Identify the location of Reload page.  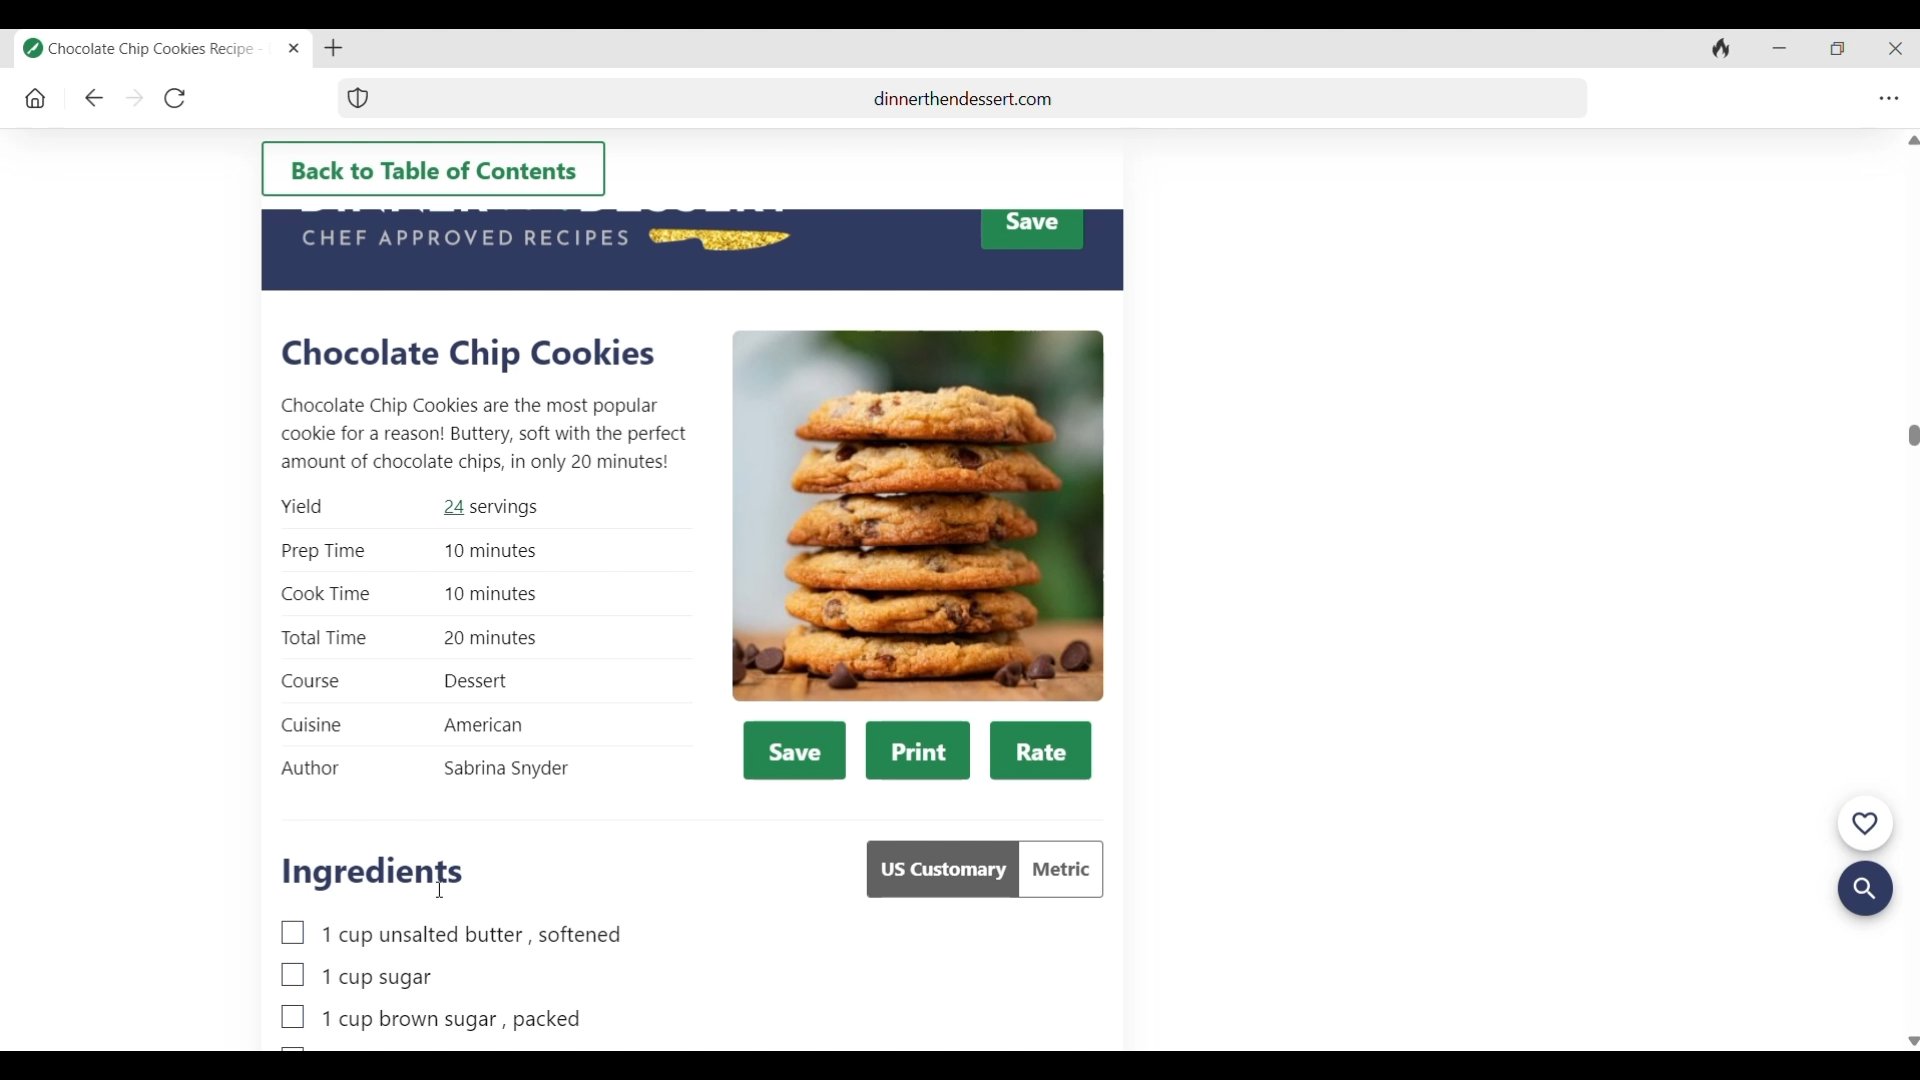
(173, 99).